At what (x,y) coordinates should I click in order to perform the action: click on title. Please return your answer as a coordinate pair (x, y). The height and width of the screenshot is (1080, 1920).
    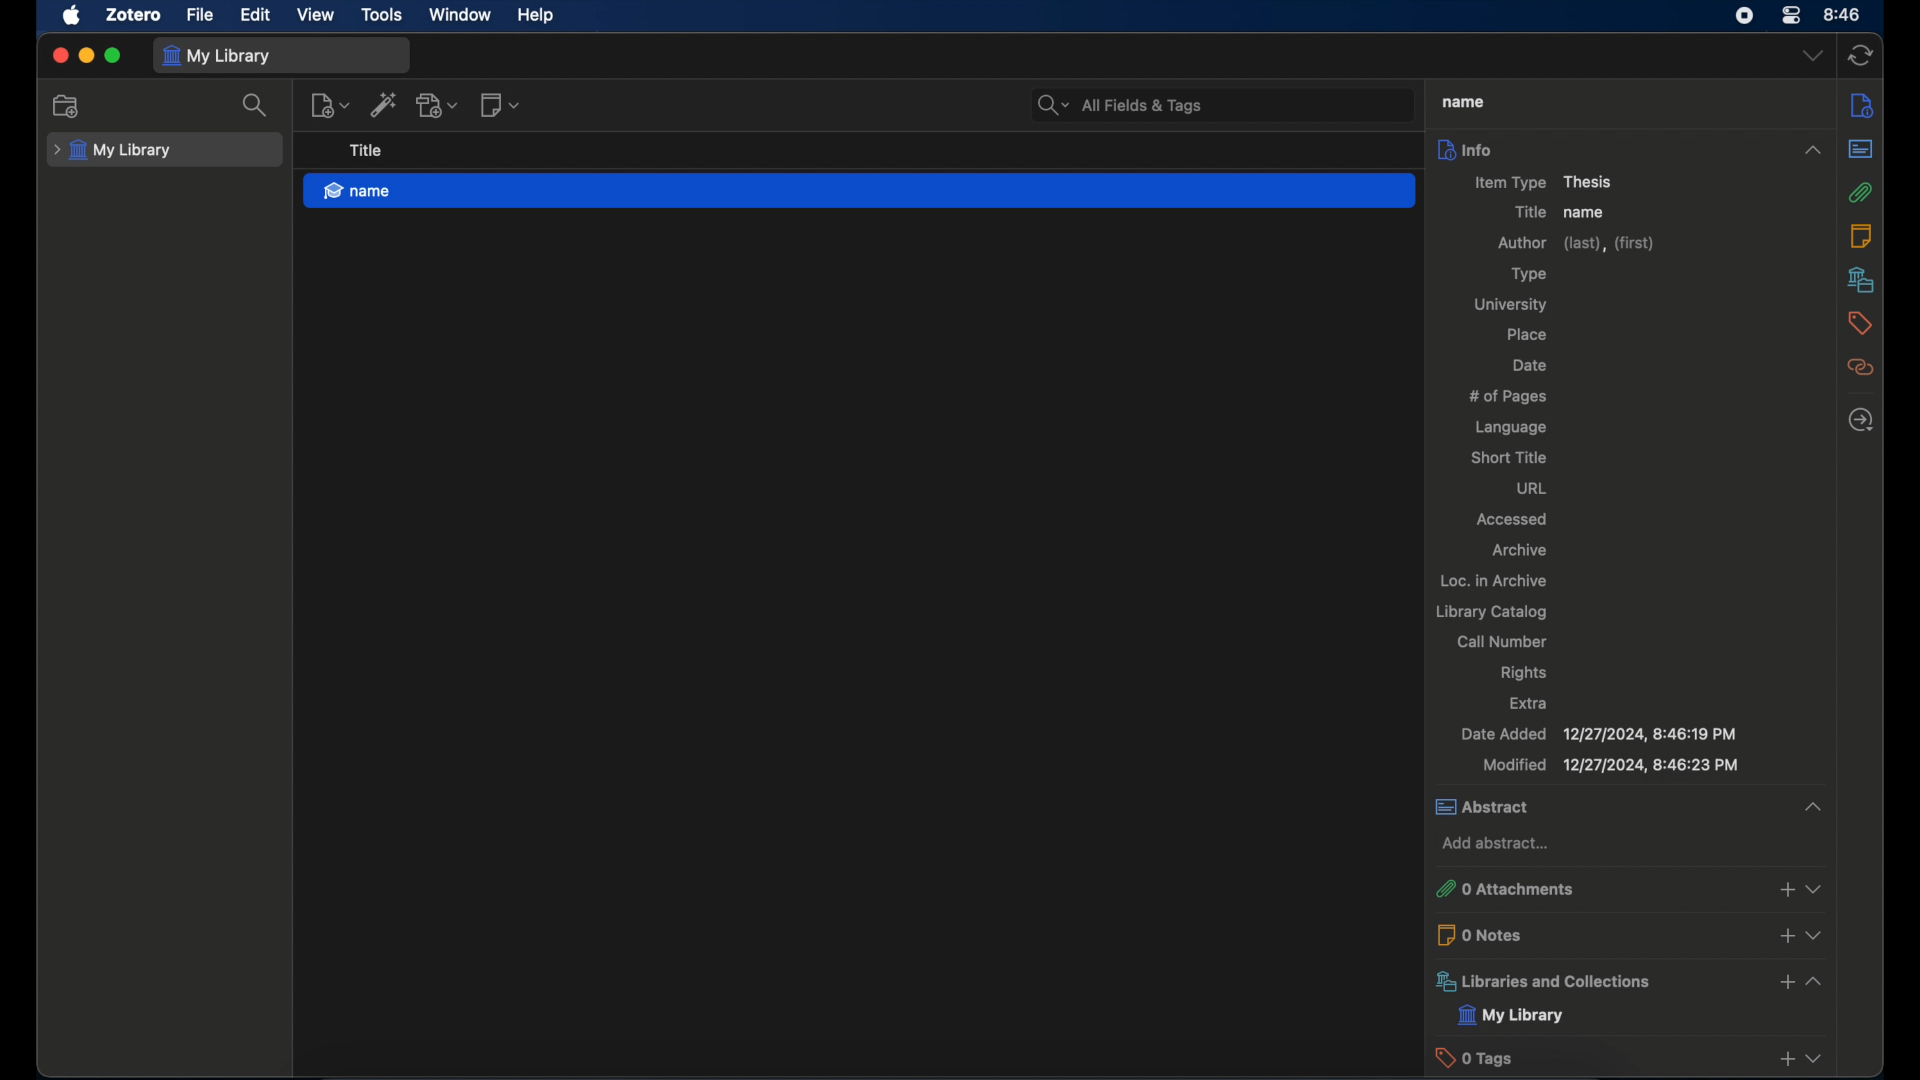
    Looking at the image, I should click on (1526, 213).